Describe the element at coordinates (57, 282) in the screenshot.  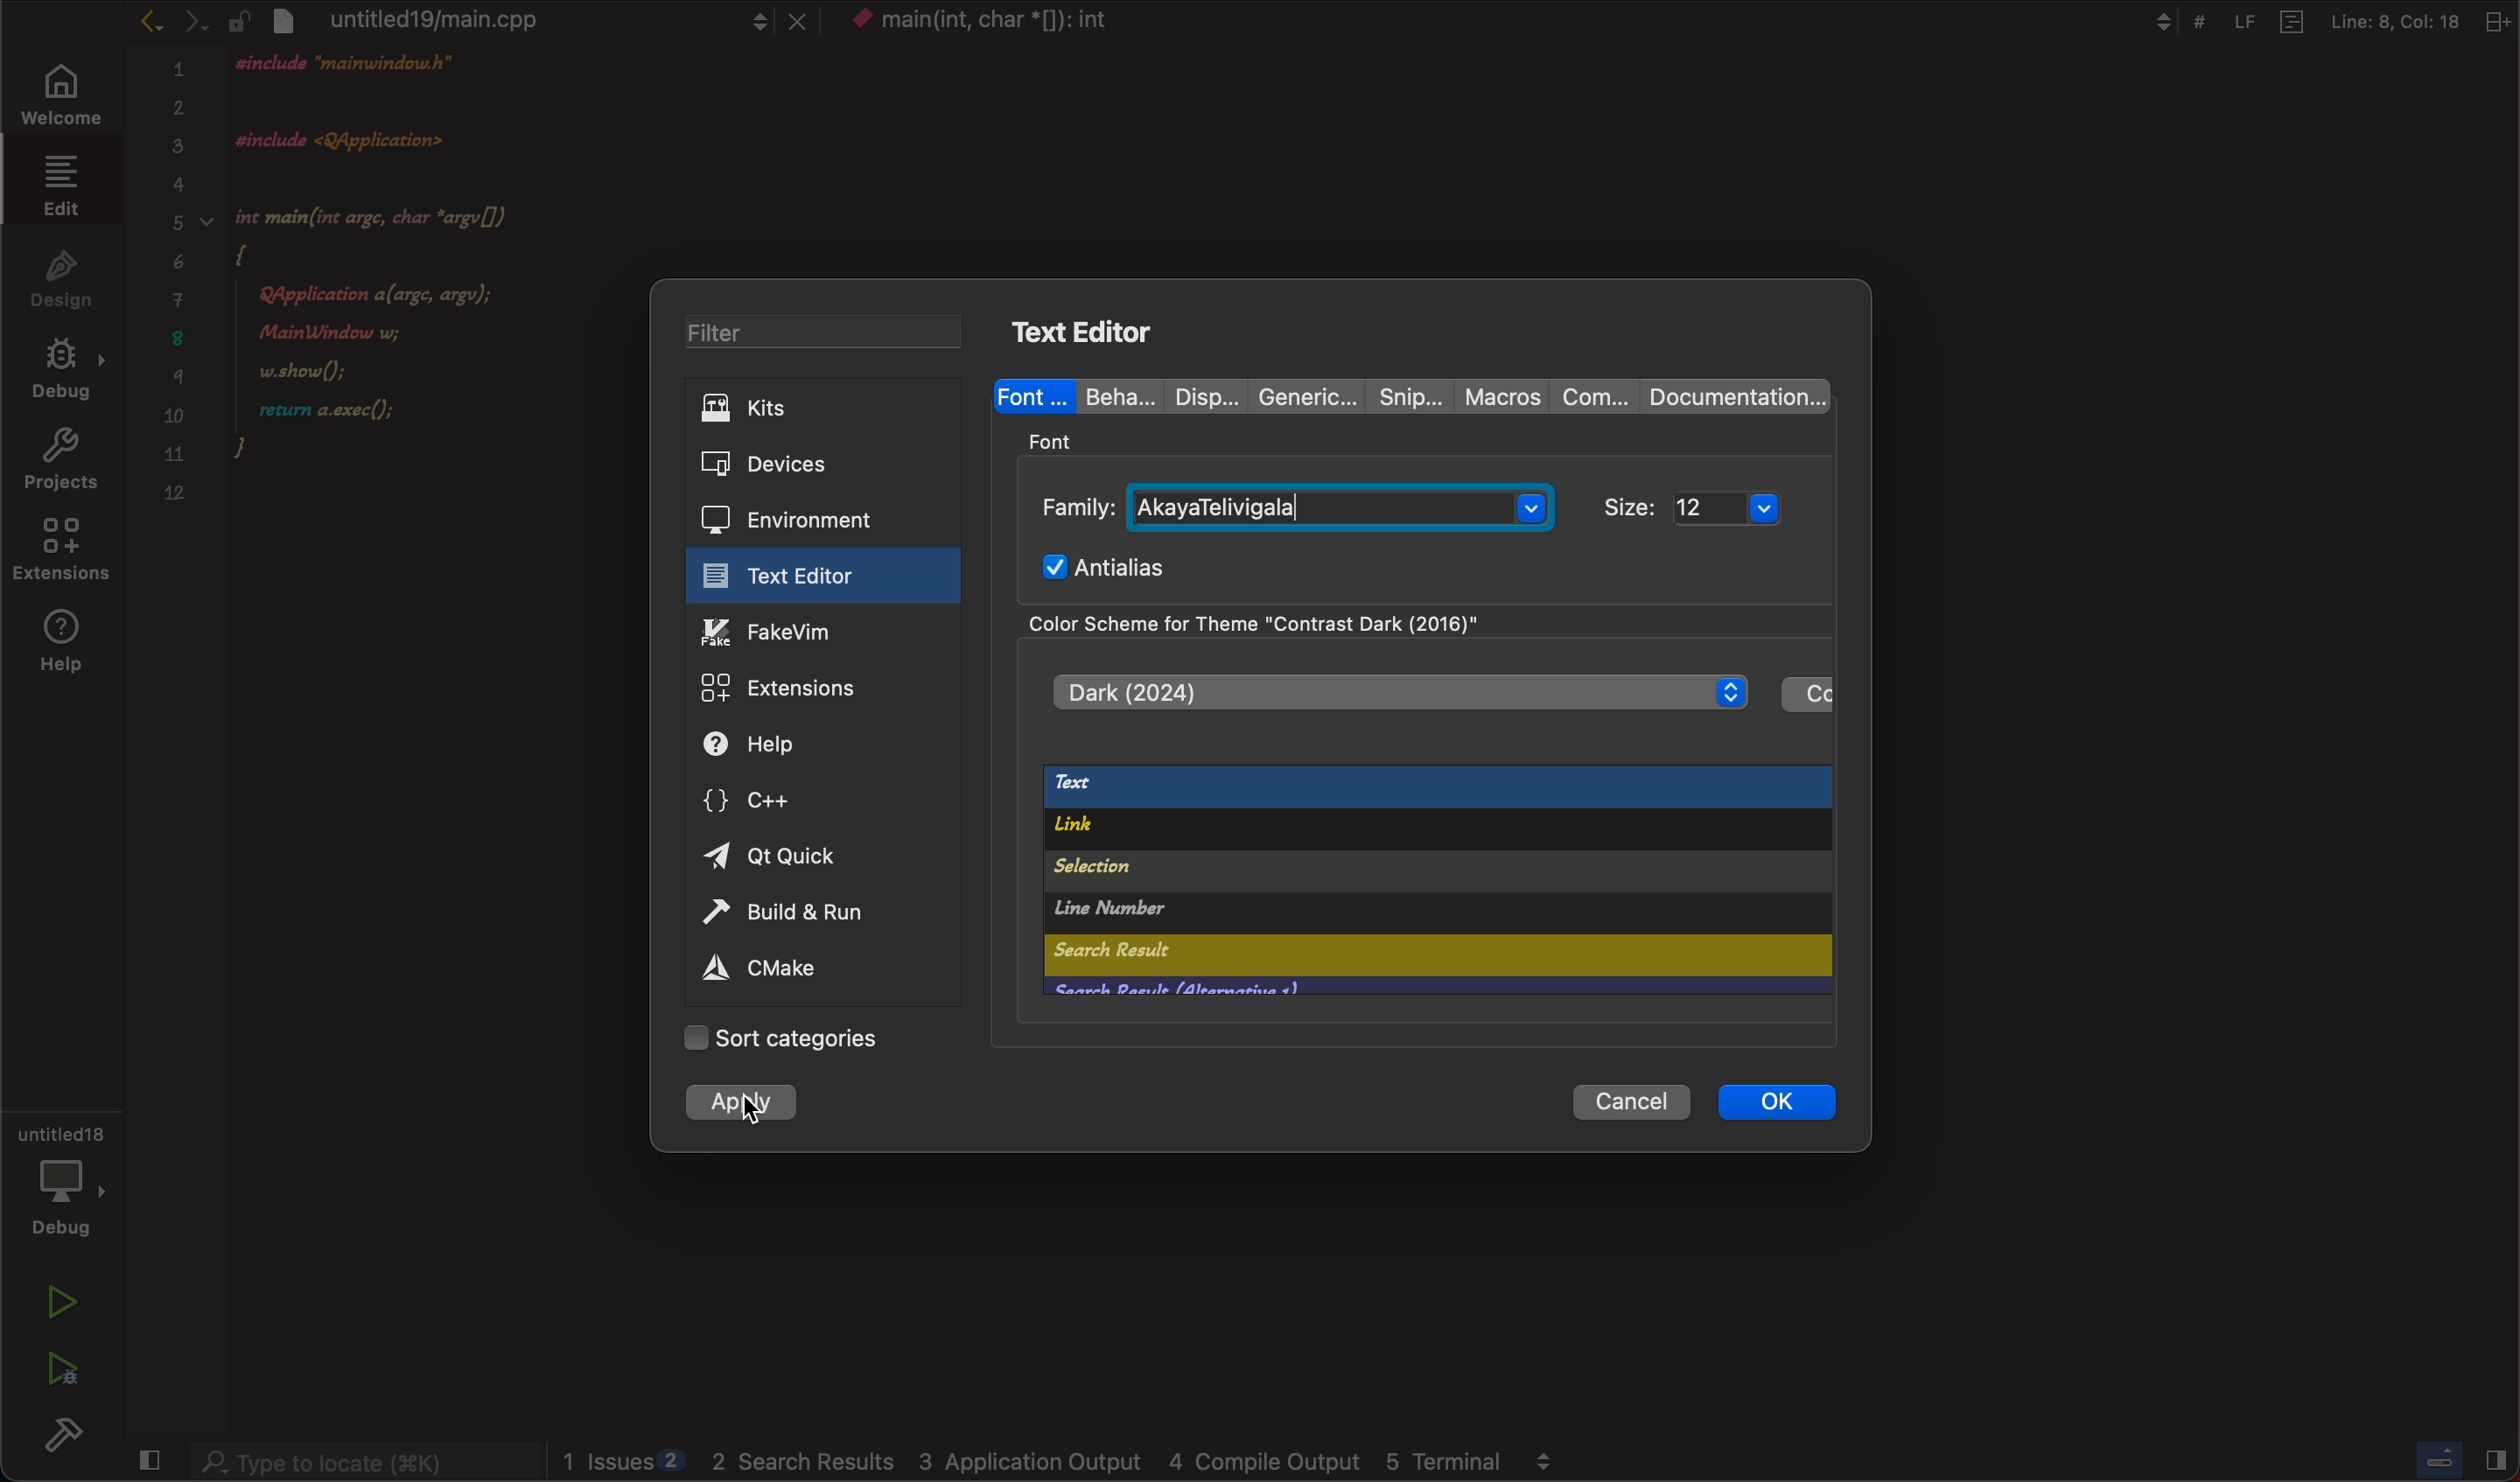
I see `design` at that location.